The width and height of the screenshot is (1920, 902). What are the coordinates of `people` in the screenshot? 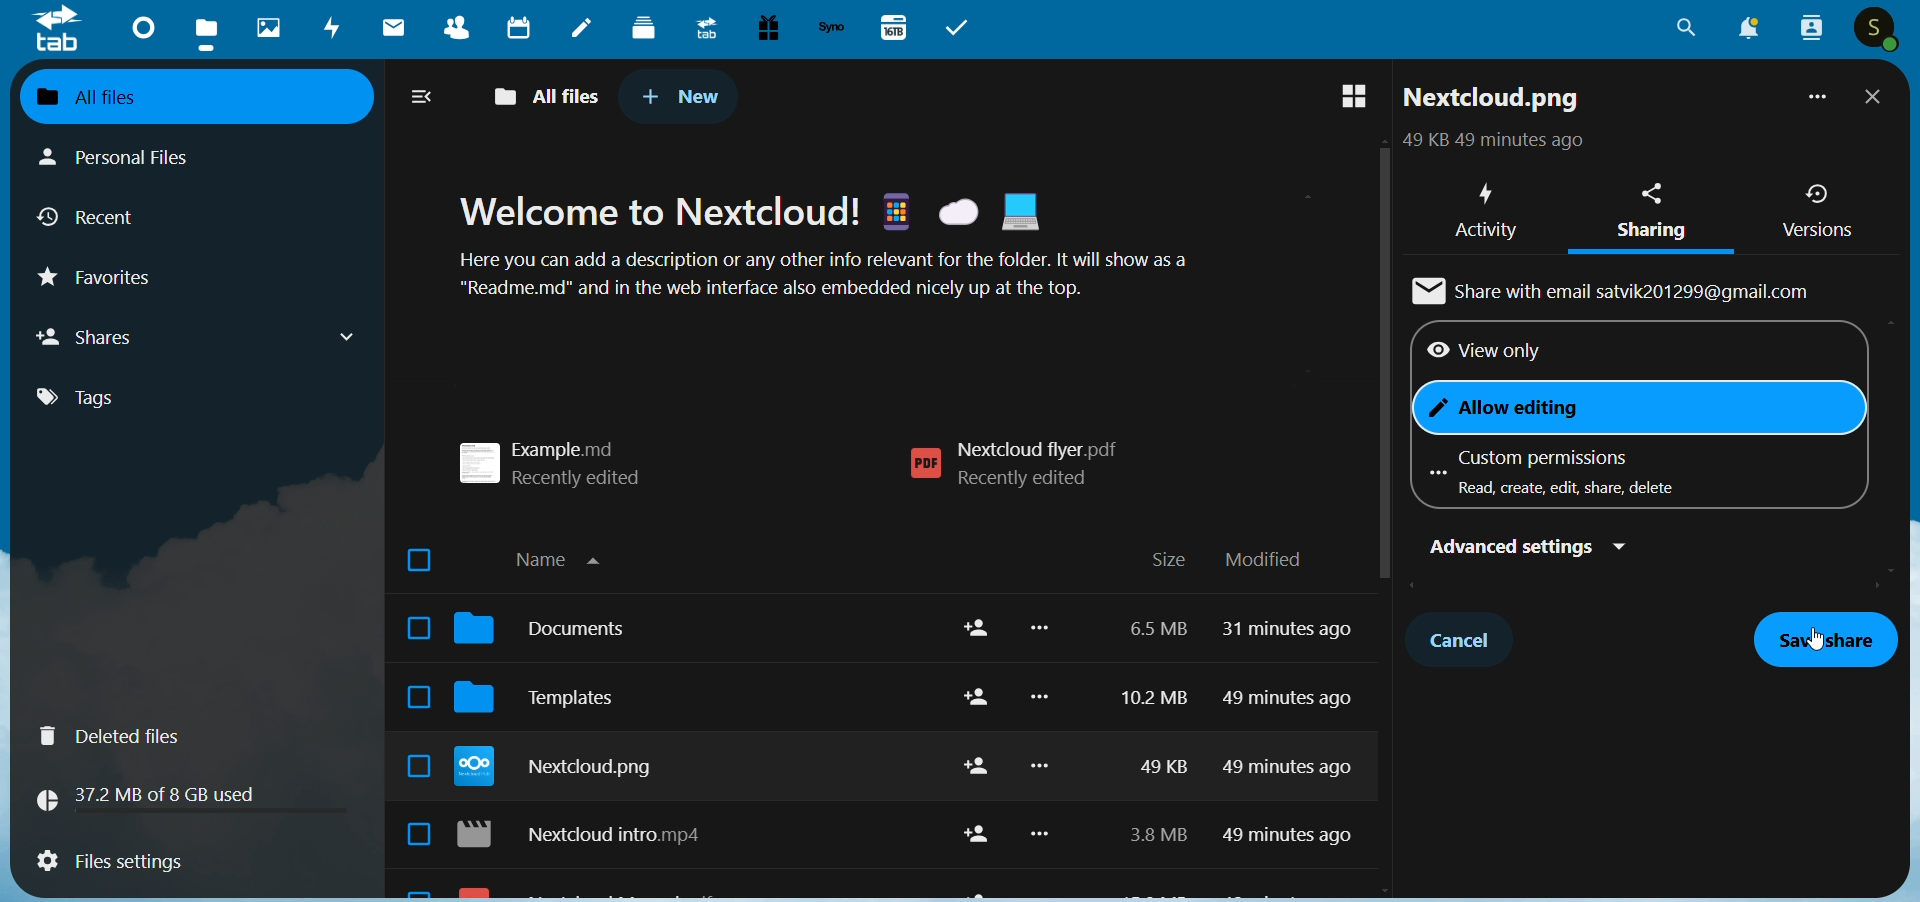 It's located at (1809, 28).